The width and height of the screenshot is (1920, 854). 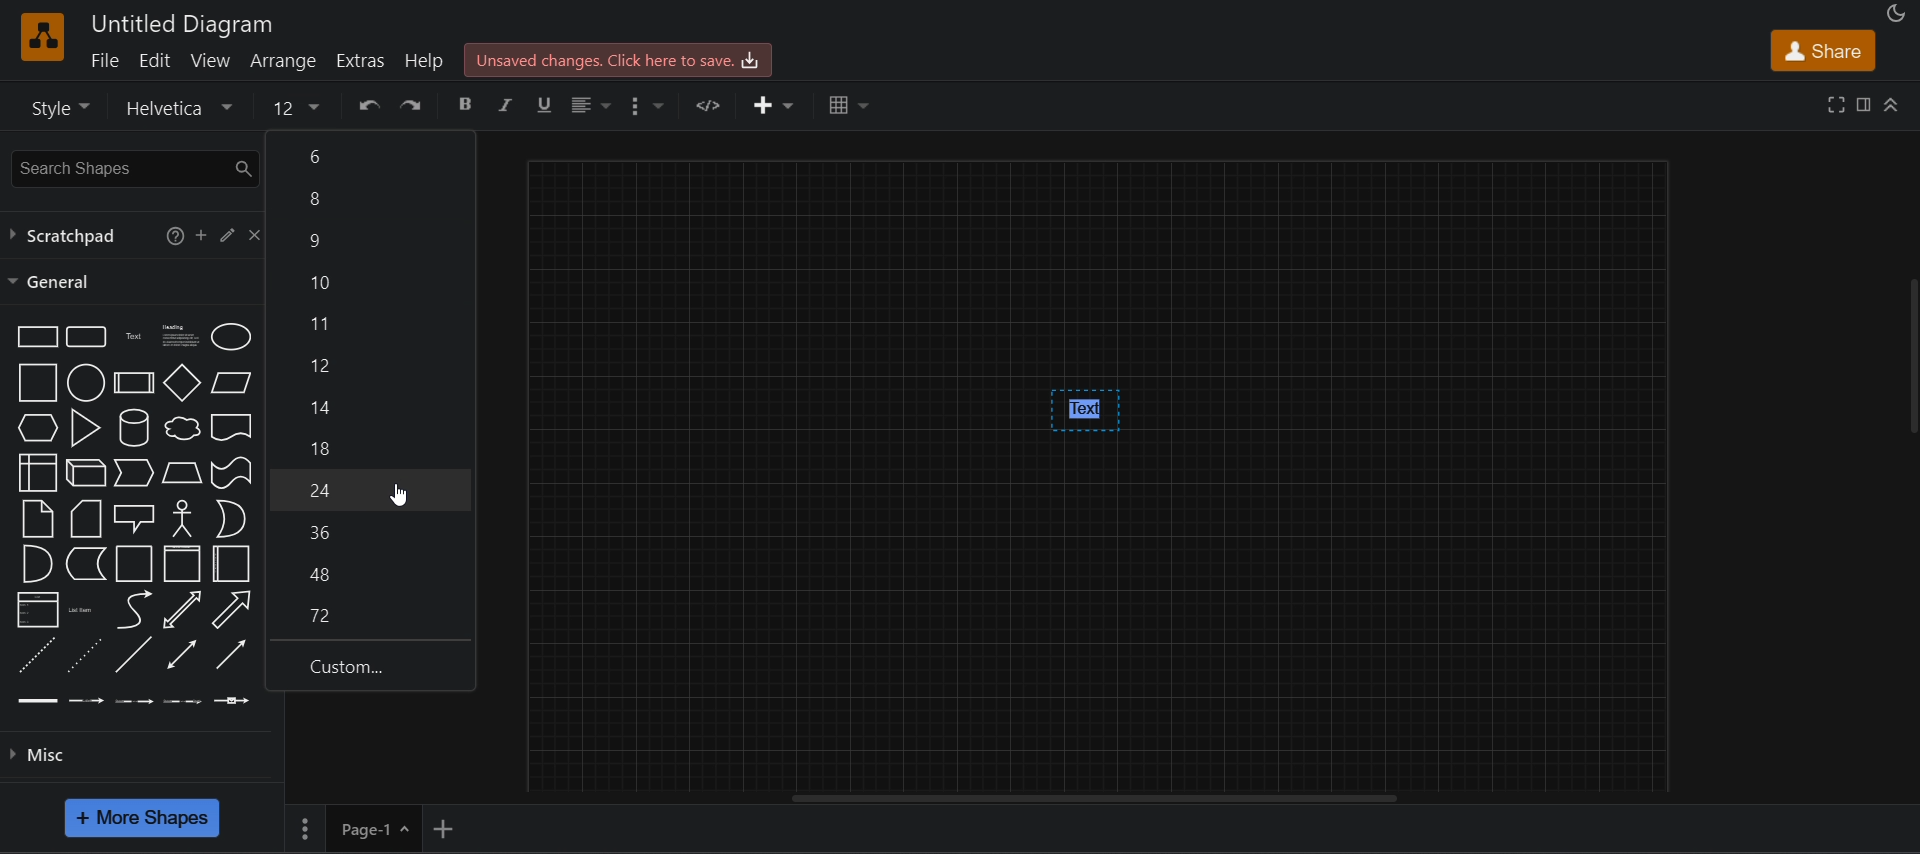 What do you see at coordinates (182, 702) in the screenshot?
I see `Connector with 3 labels` at bounding box center [182, 702].